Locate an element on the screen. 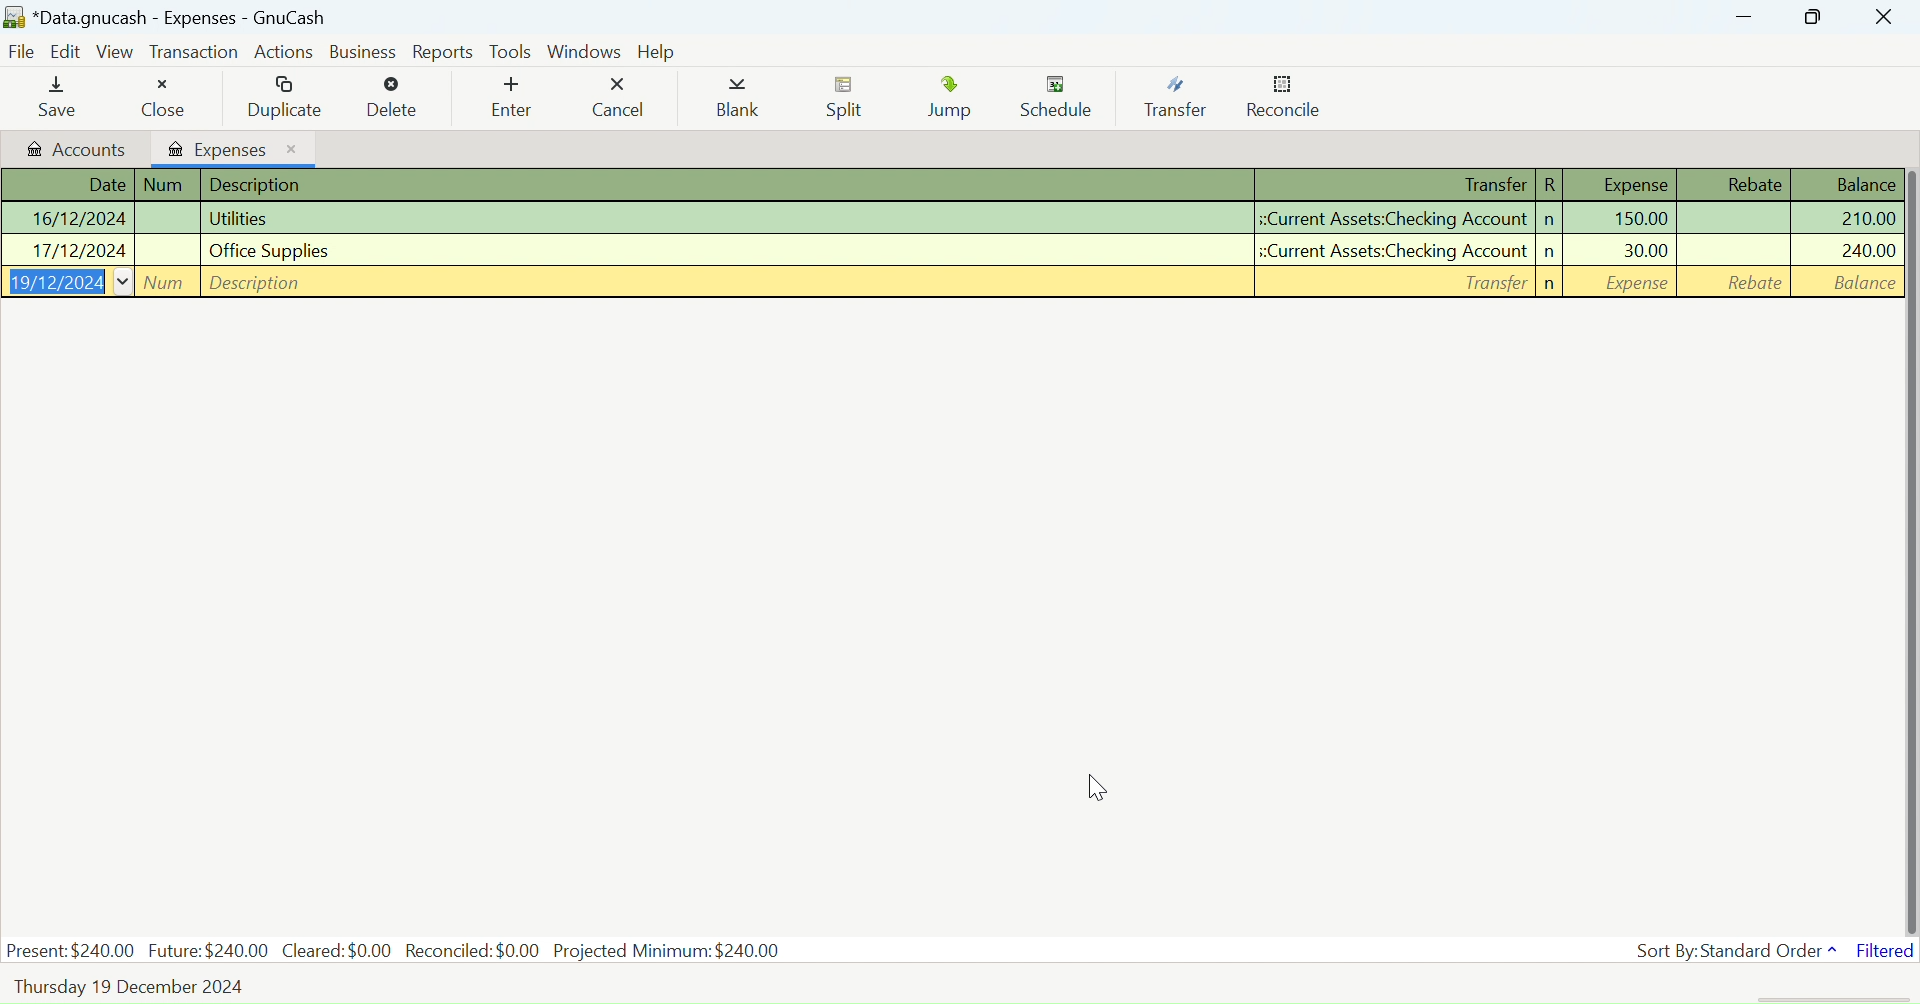 This screenshot has width=1920, height=1004. Edit is located at coordinates (67, 53).